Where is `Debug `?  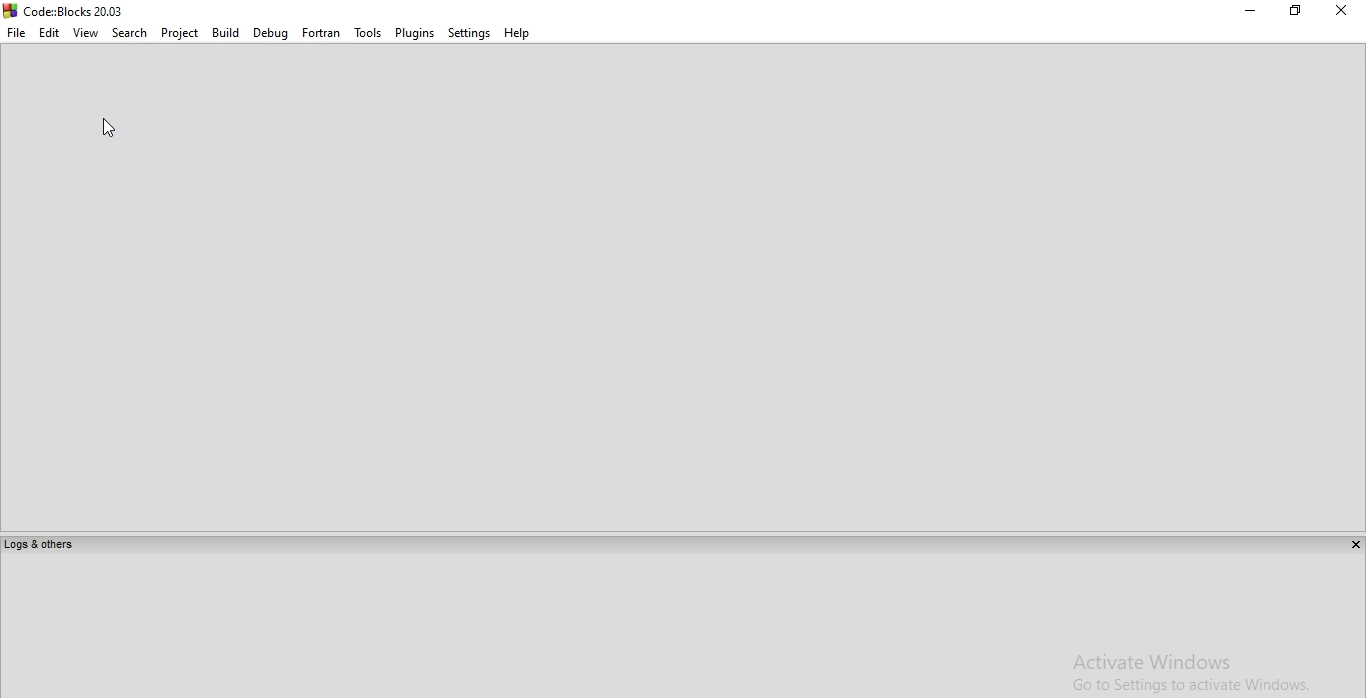
Debug  is located at coordinates (269, 32).